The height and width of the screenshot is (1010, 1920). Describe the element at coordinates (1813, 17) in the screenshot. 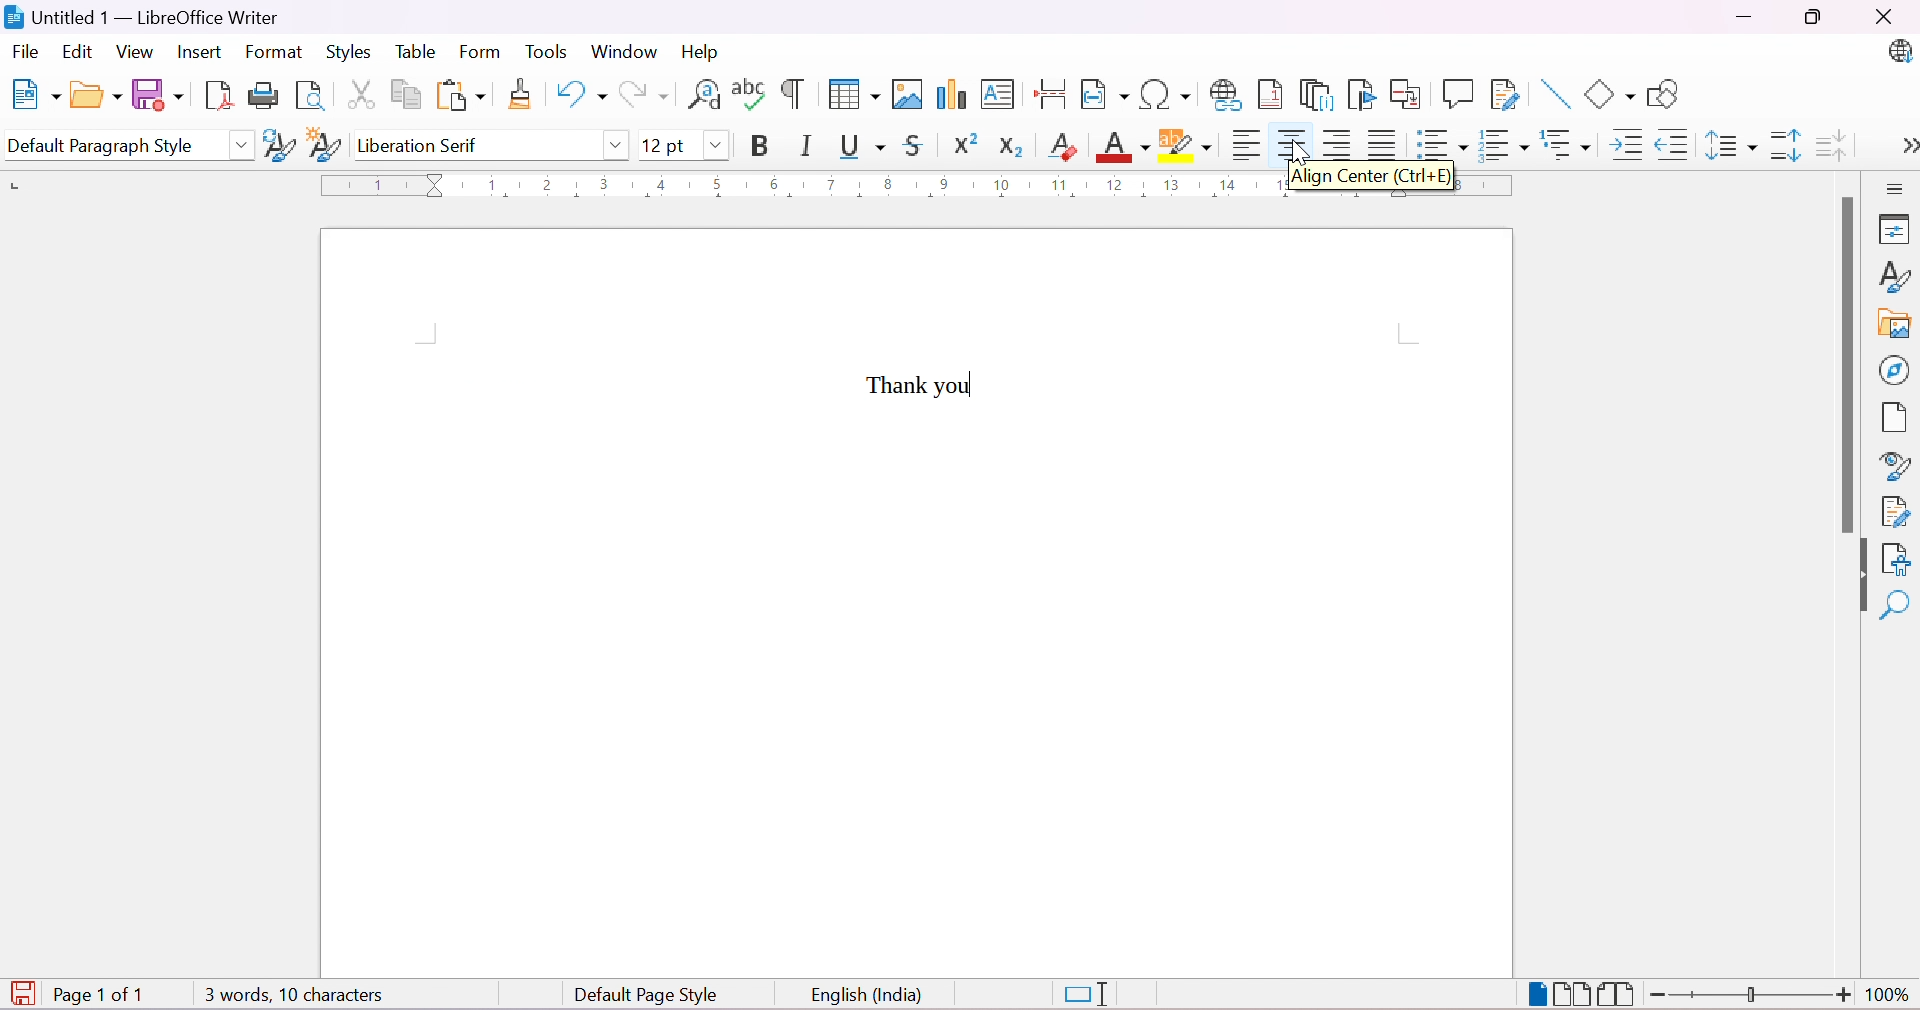

I see `Restore Down` at that location.